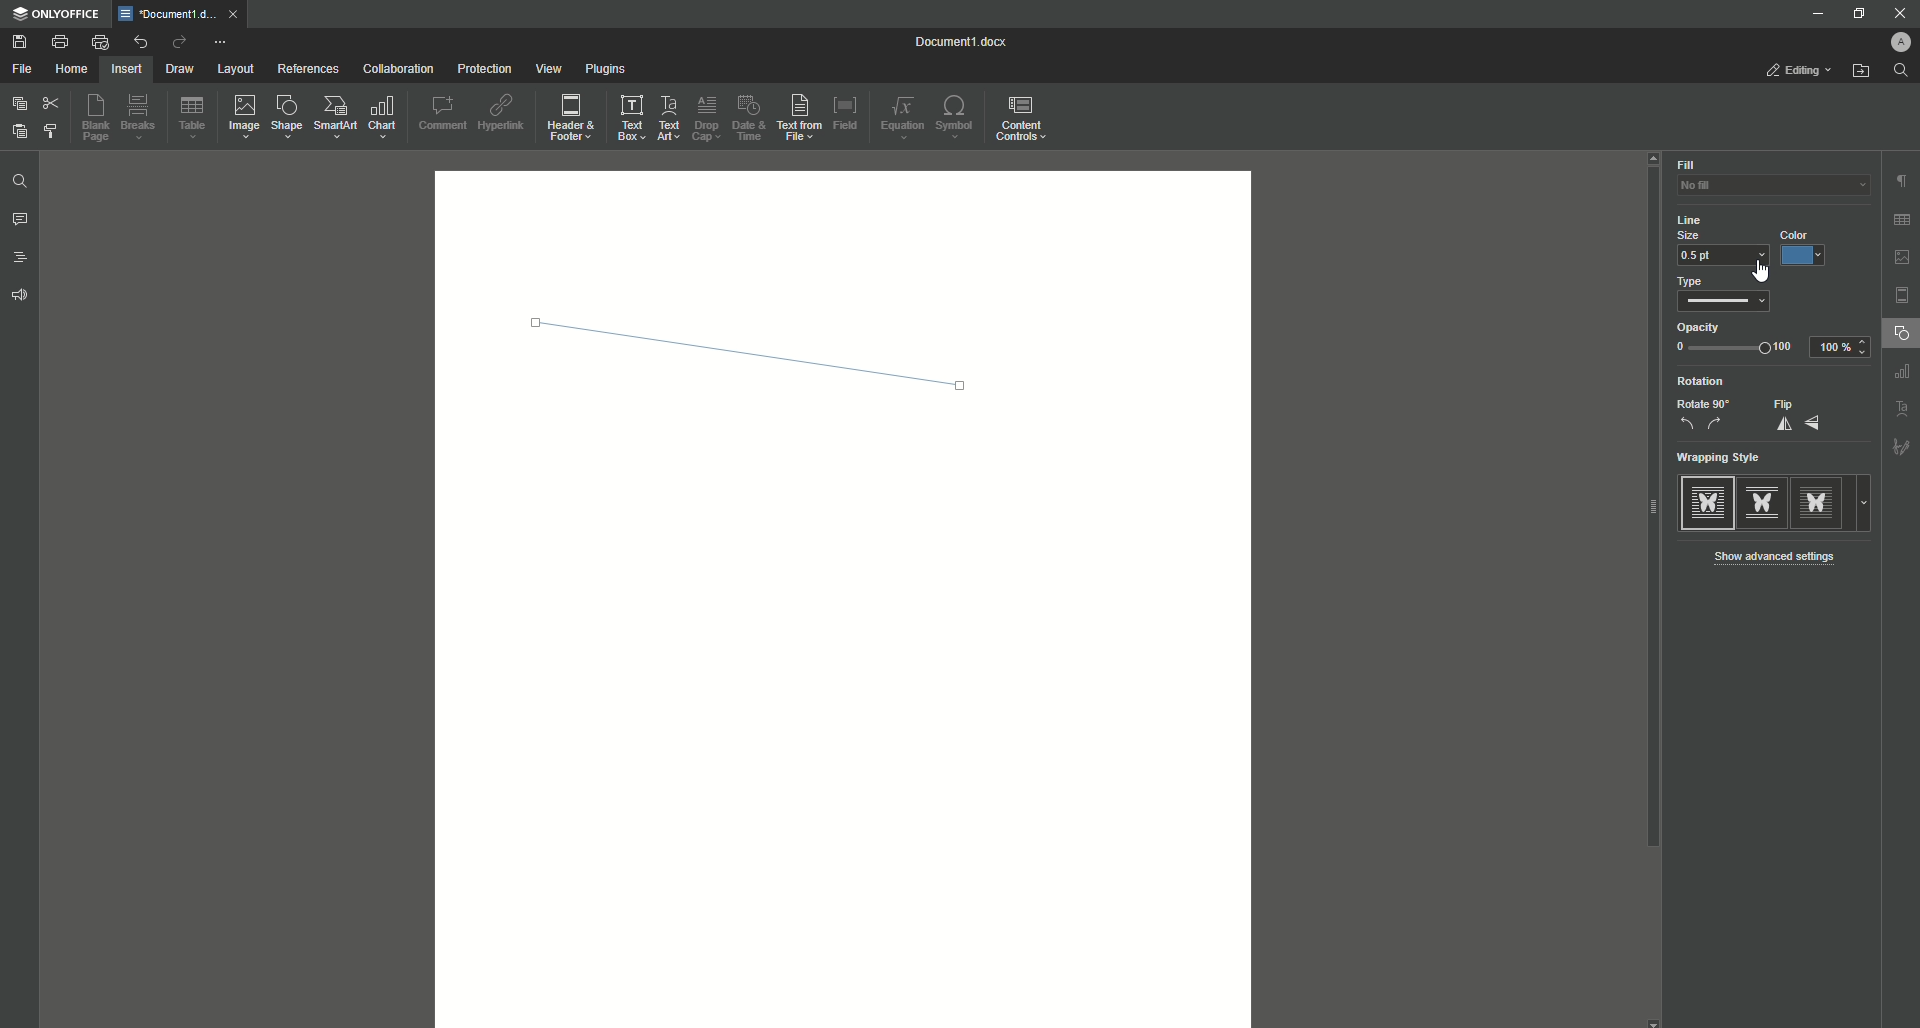 Image resolution: width=1920 pixels, height=1028 pixels. What do you see at coordinates (1023, 119) in the screenshot?
I see `Content Controls` at bounding box center [1023, 119].